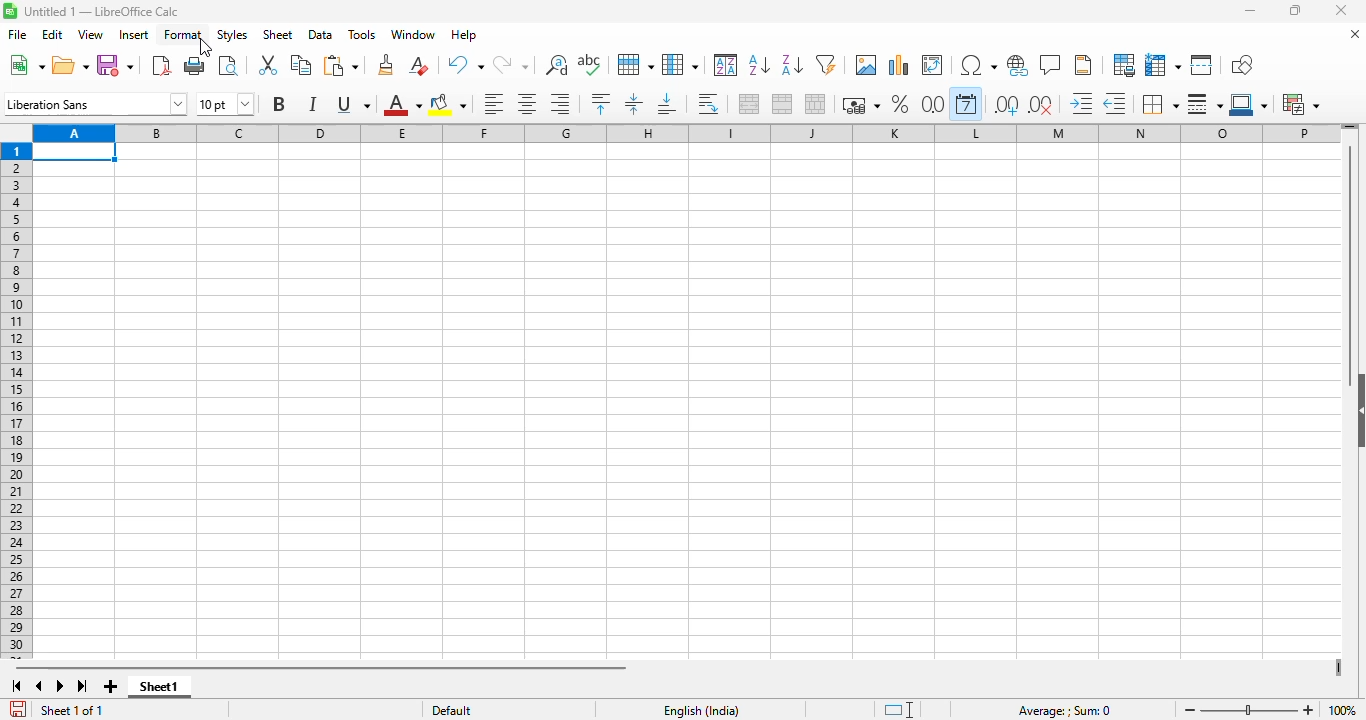 Image resolution: width=1366 pixels, height=720 pixels. Describe the element at coordinates (268, 64) in the screenshot. I see `cut` at that location.